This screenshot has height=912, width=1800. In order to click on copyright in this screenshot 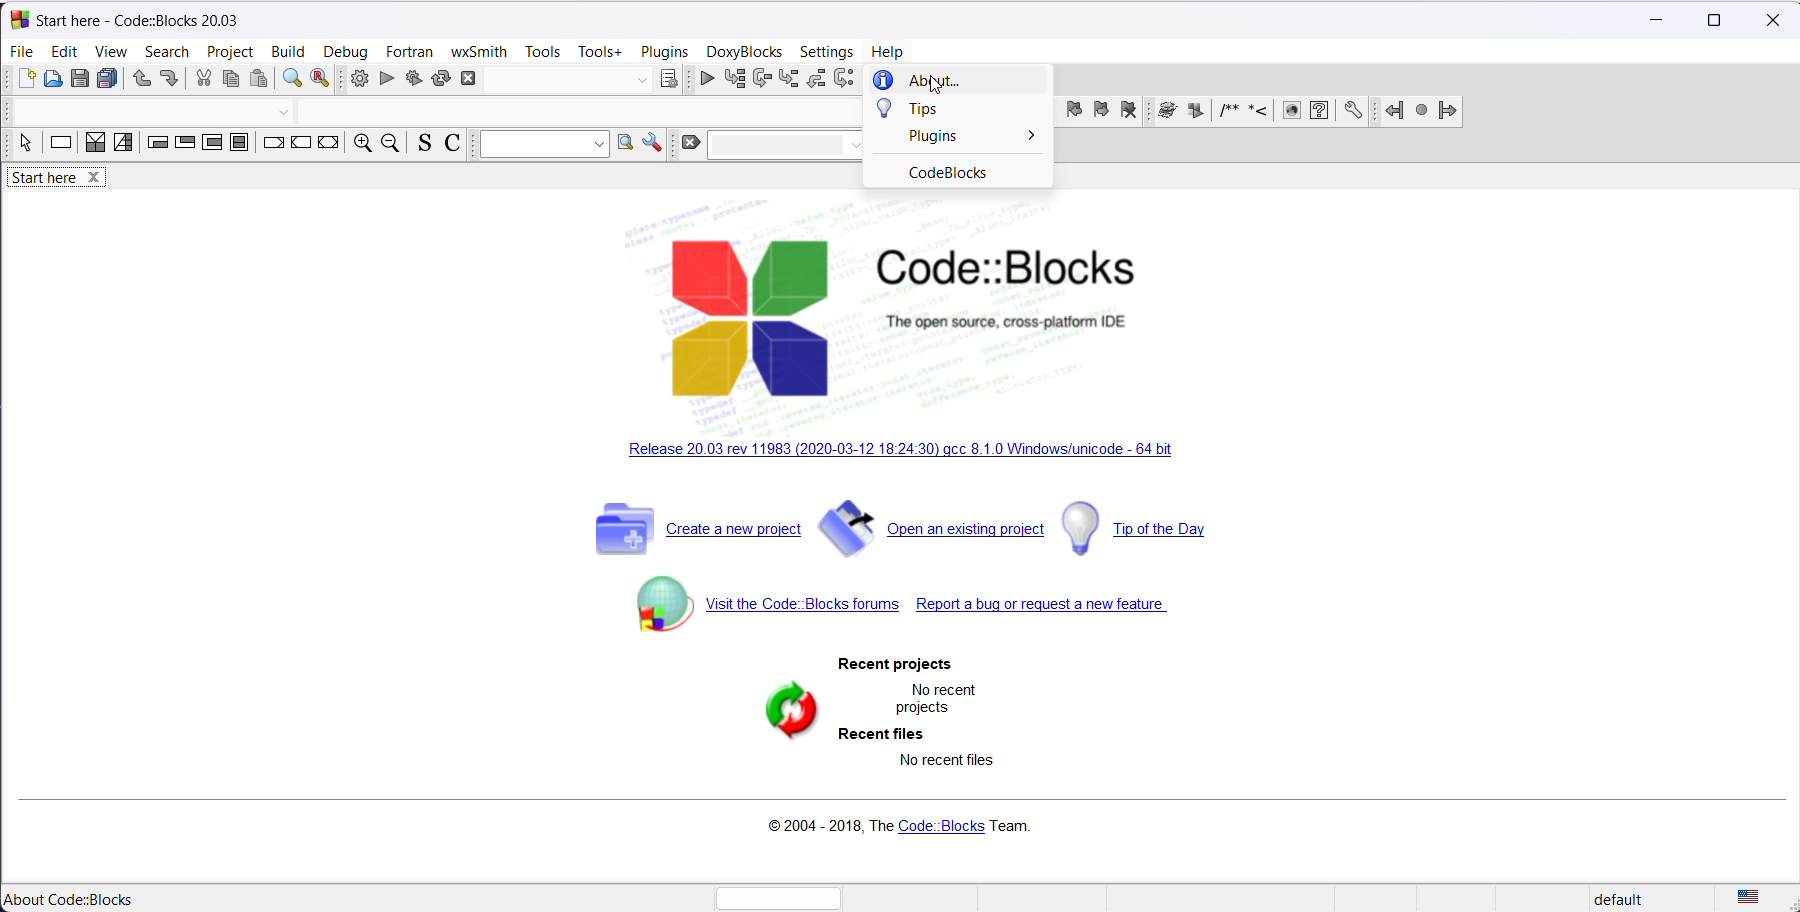, I will do `click(906, 824)`.